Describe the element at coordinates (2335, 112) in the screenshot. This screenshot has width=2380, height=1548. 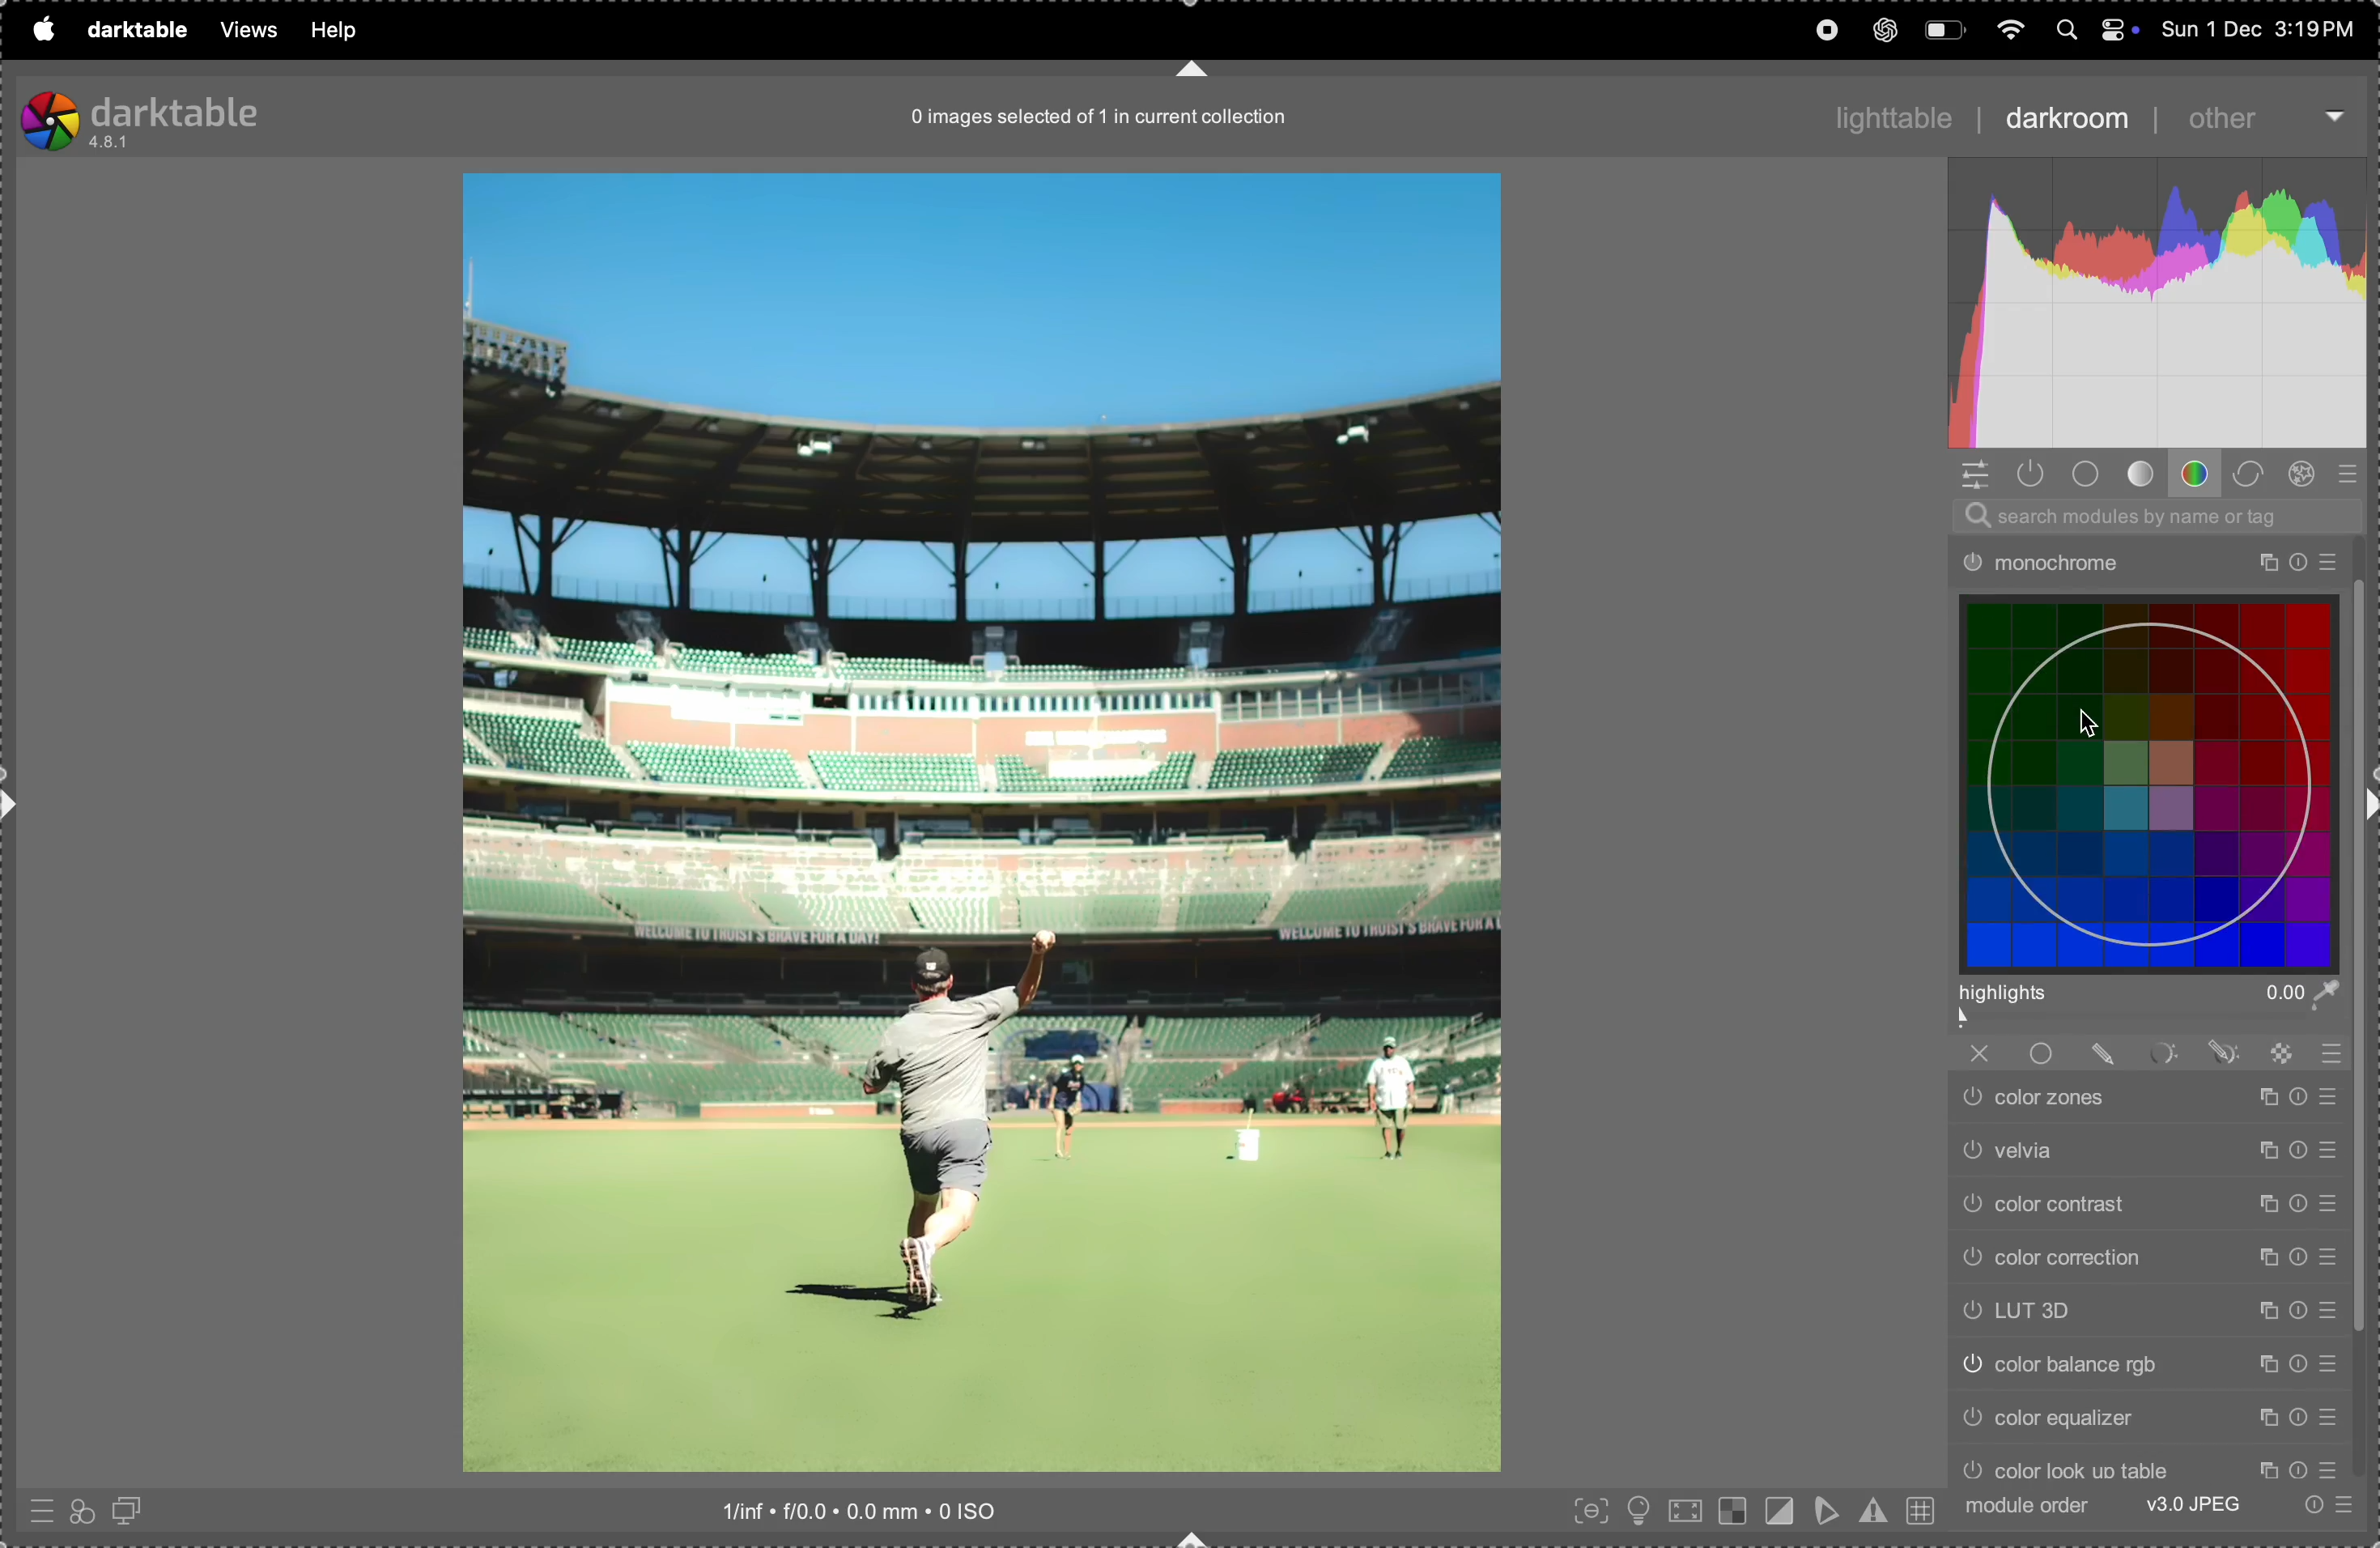
I see `options` at that location.